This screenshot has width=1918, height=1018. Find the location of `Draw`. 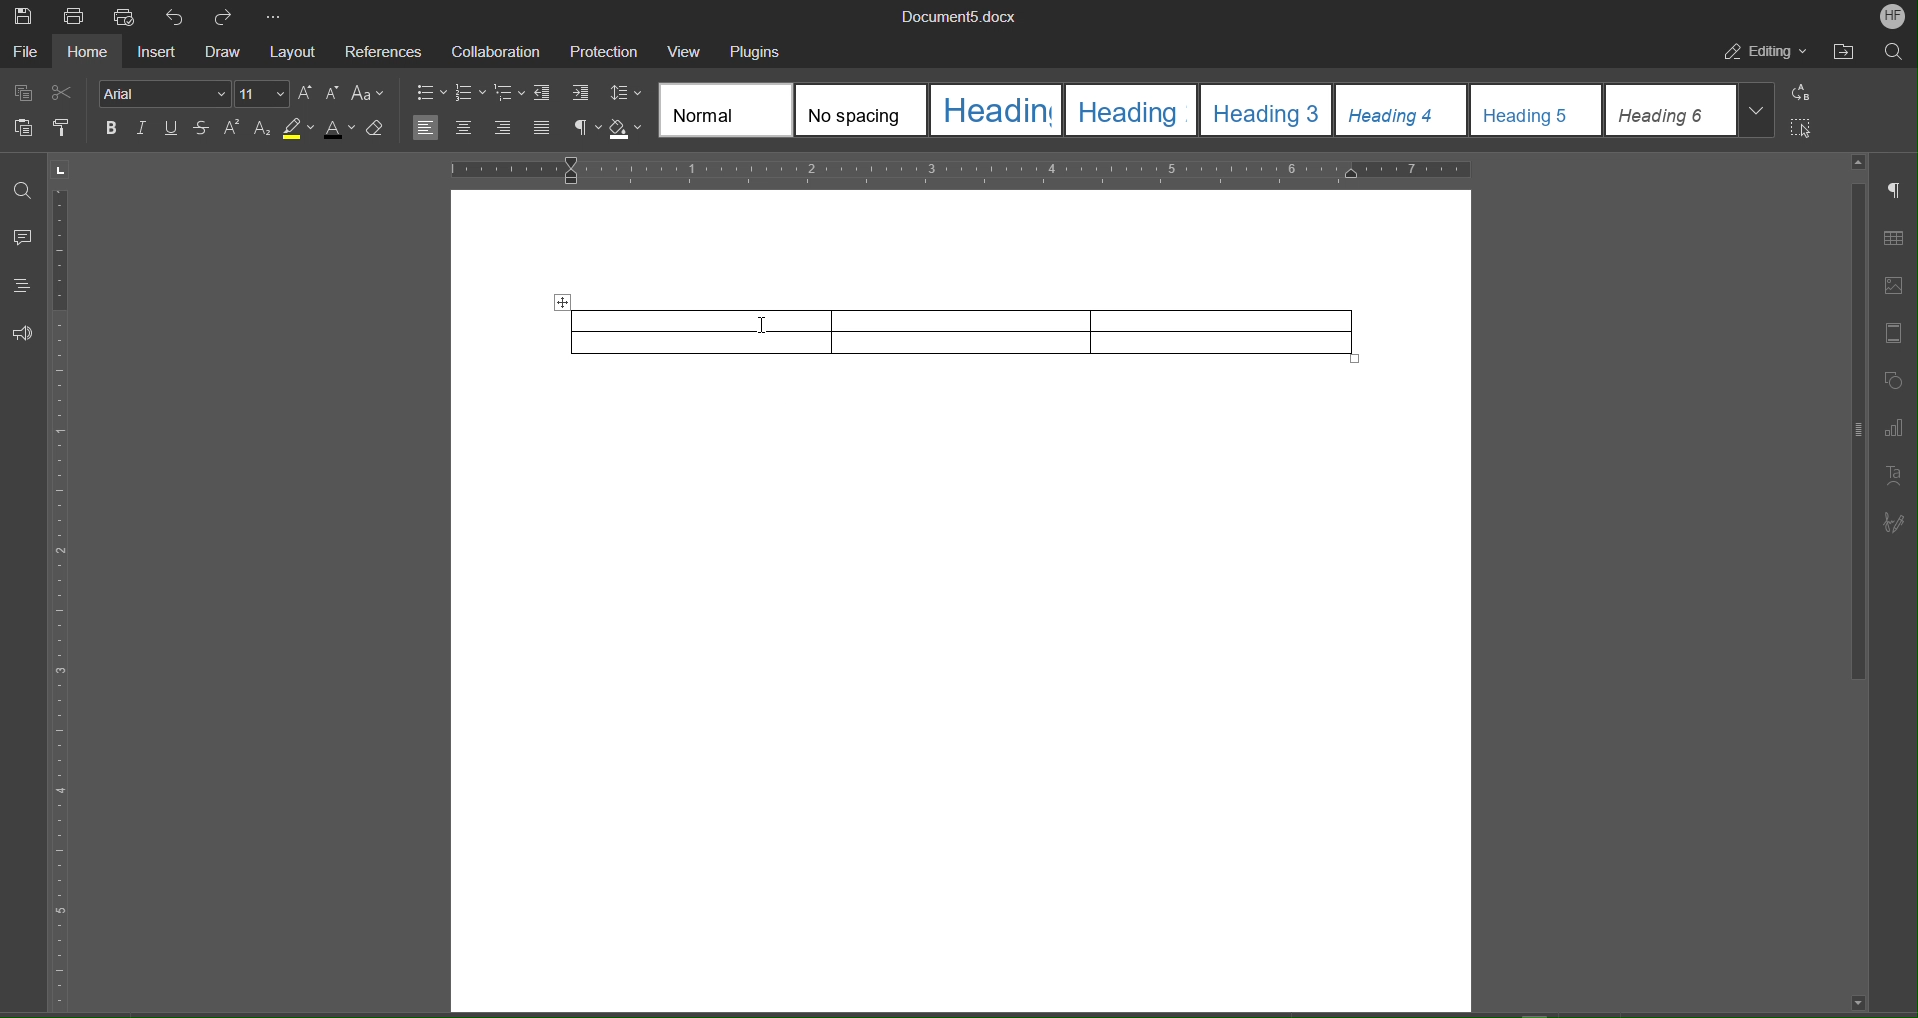

Draw is located at coordinates (228, 55).